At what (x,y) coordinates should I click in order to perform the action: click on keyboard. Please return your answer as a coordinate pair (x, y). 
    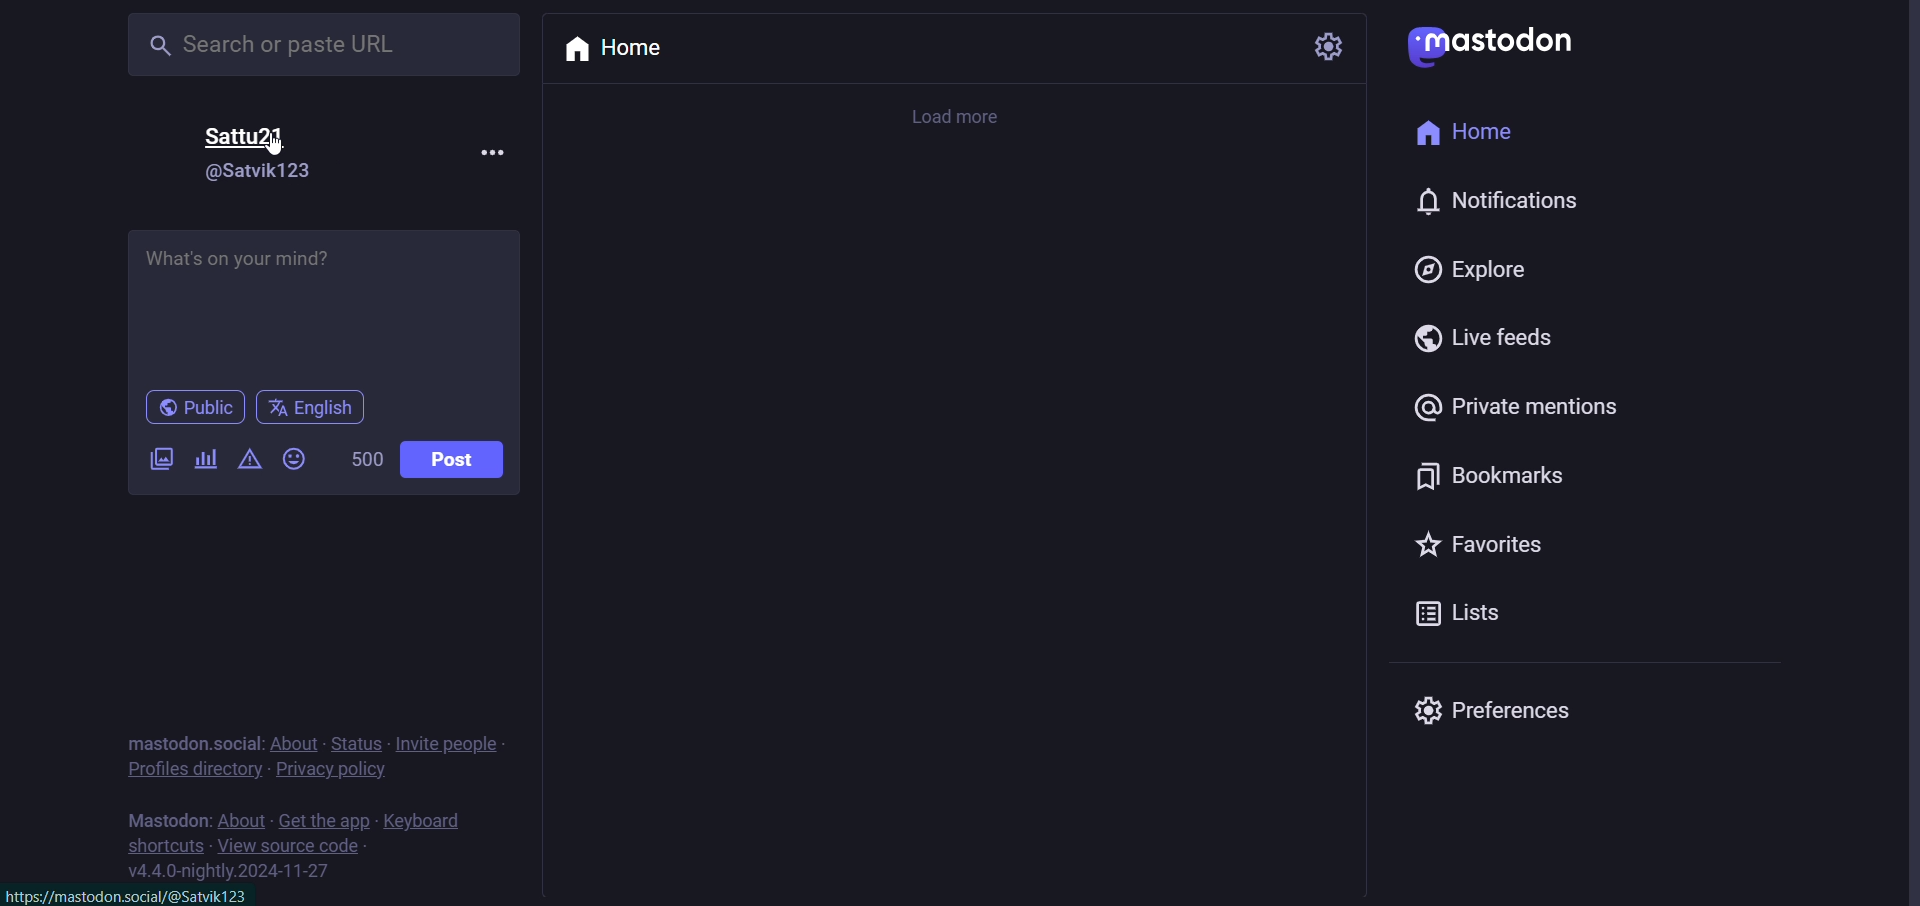
    Looking at the image, I should click on (428, 821).